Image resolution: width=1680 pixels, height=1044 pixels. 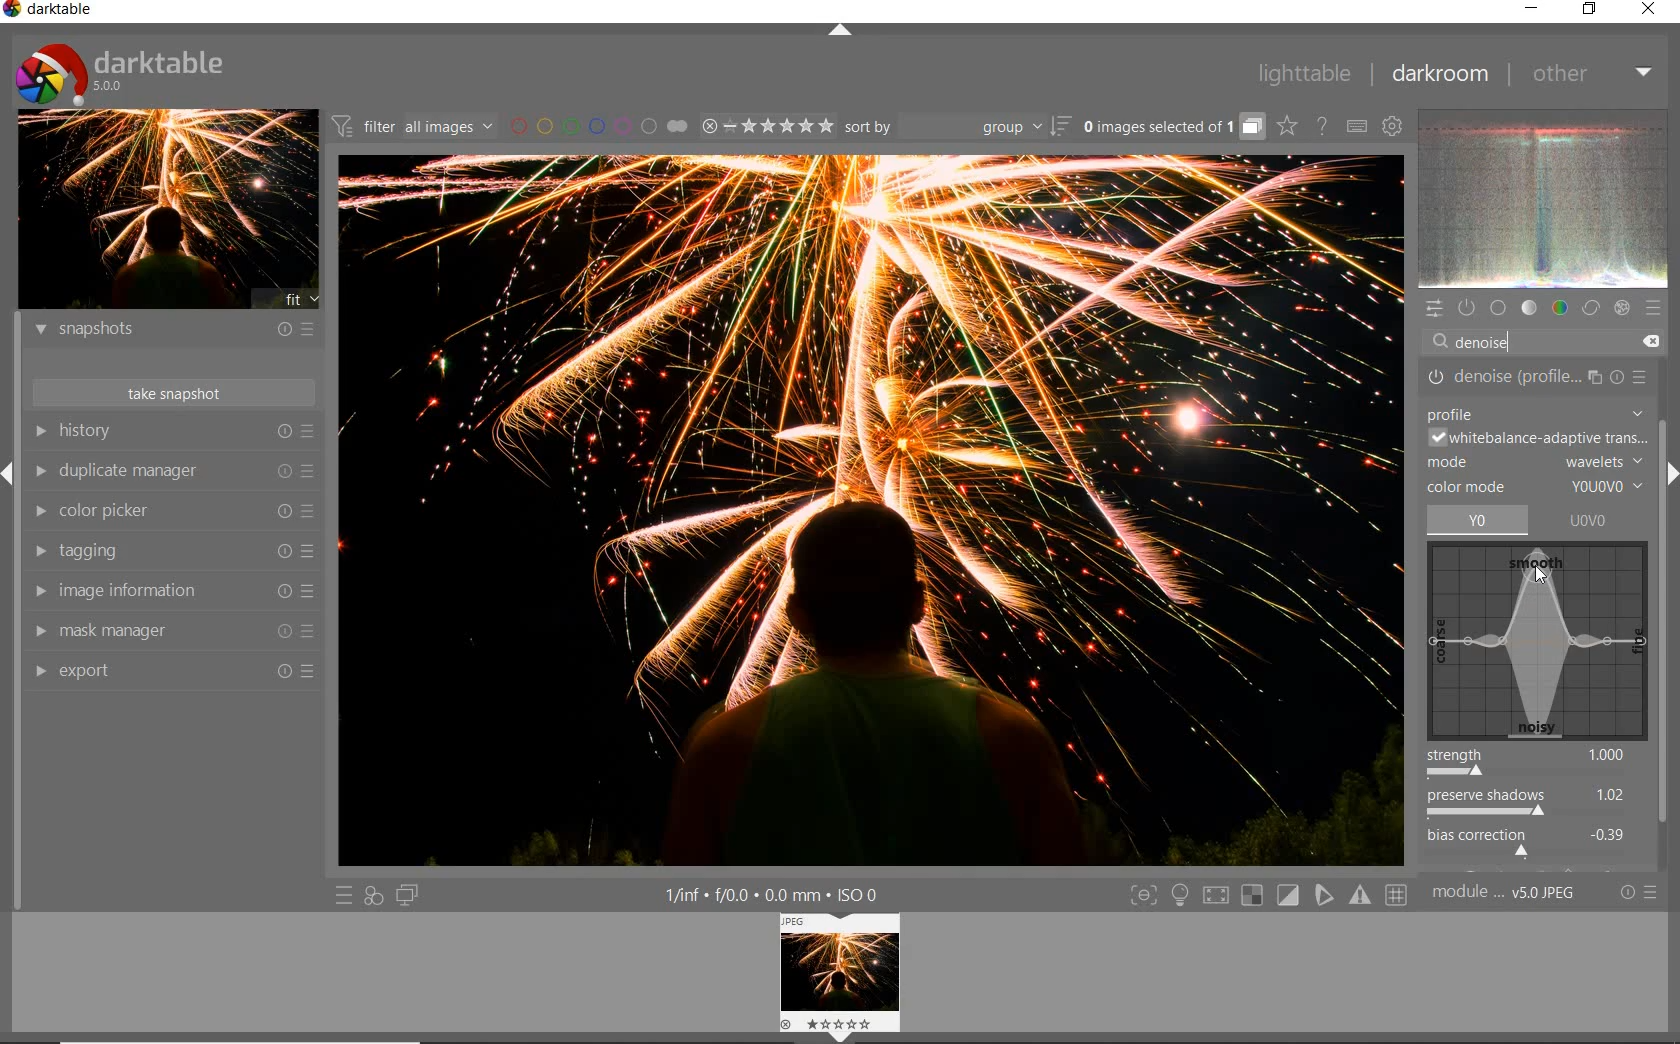 What do you see at coordinates (1390, 126) in the screenshot?
I see `show global preferences` at bounding box center [1390, 126].